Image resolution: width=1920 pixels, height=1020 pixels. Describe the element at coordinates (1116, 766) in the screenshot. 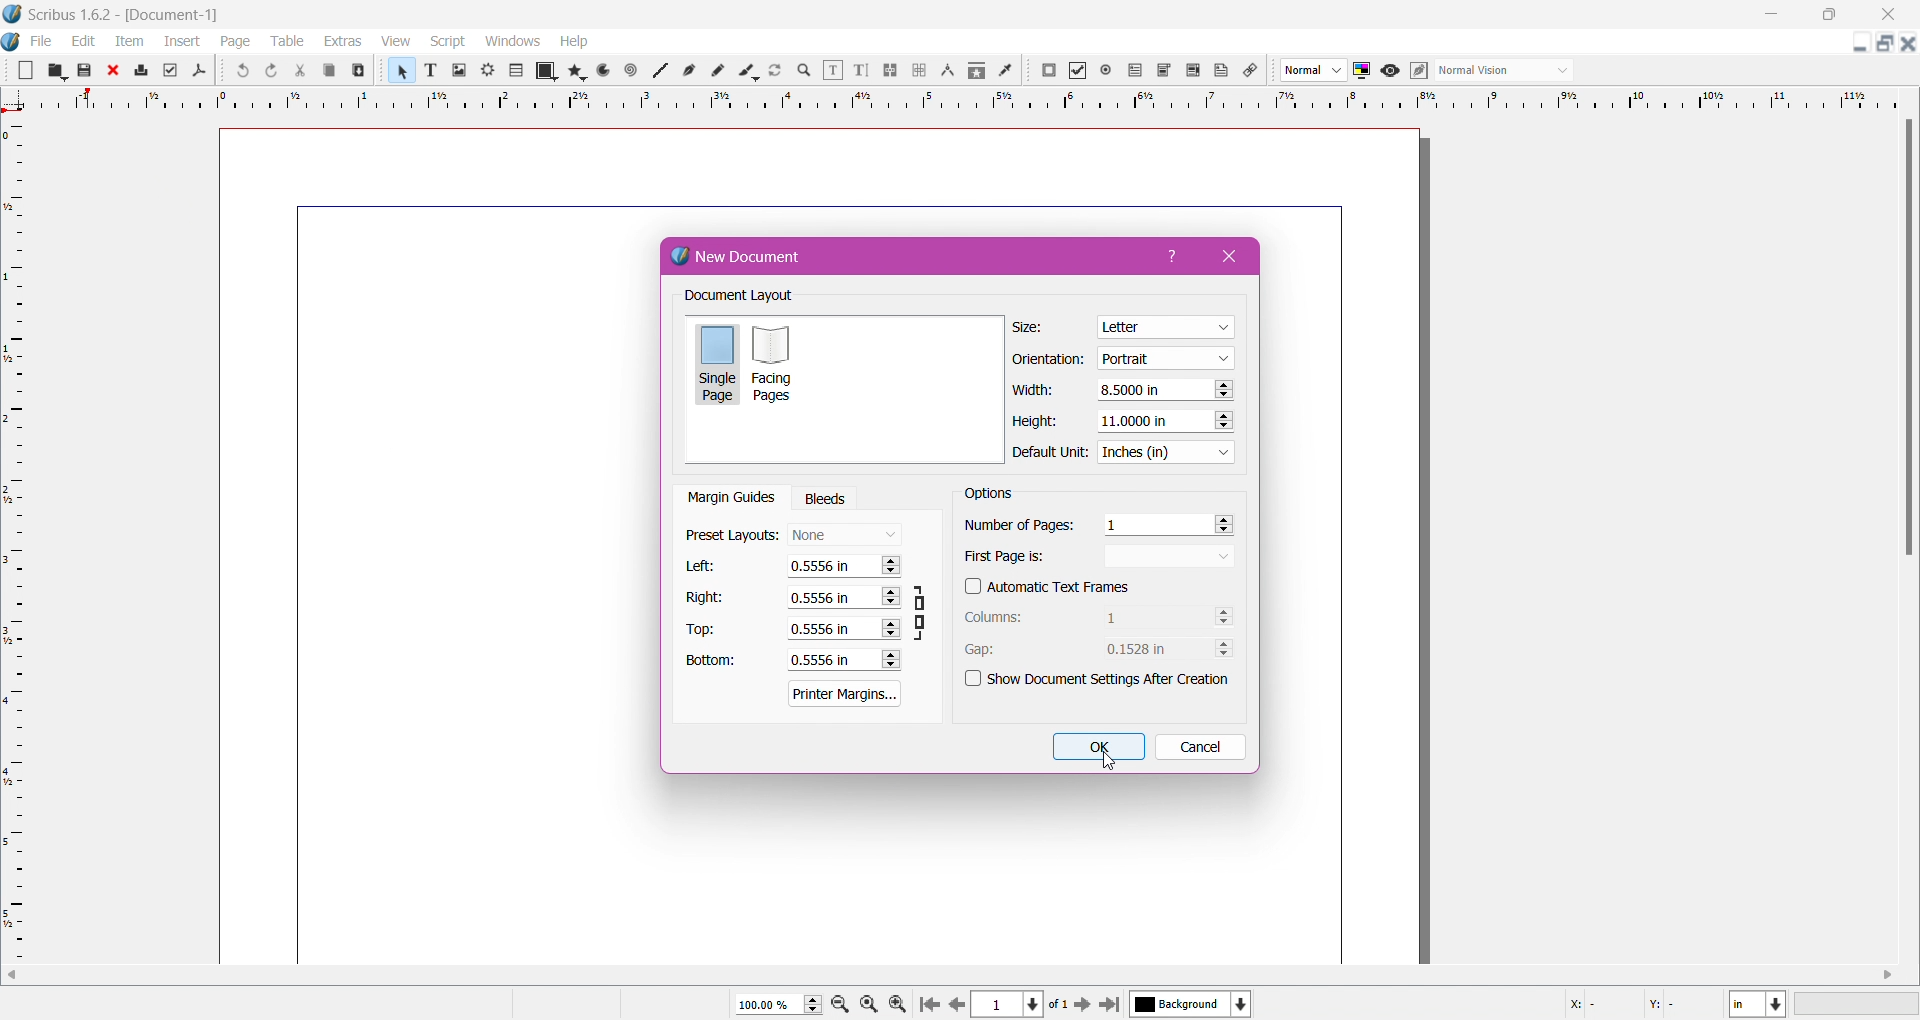

I see `cursor` at that location.